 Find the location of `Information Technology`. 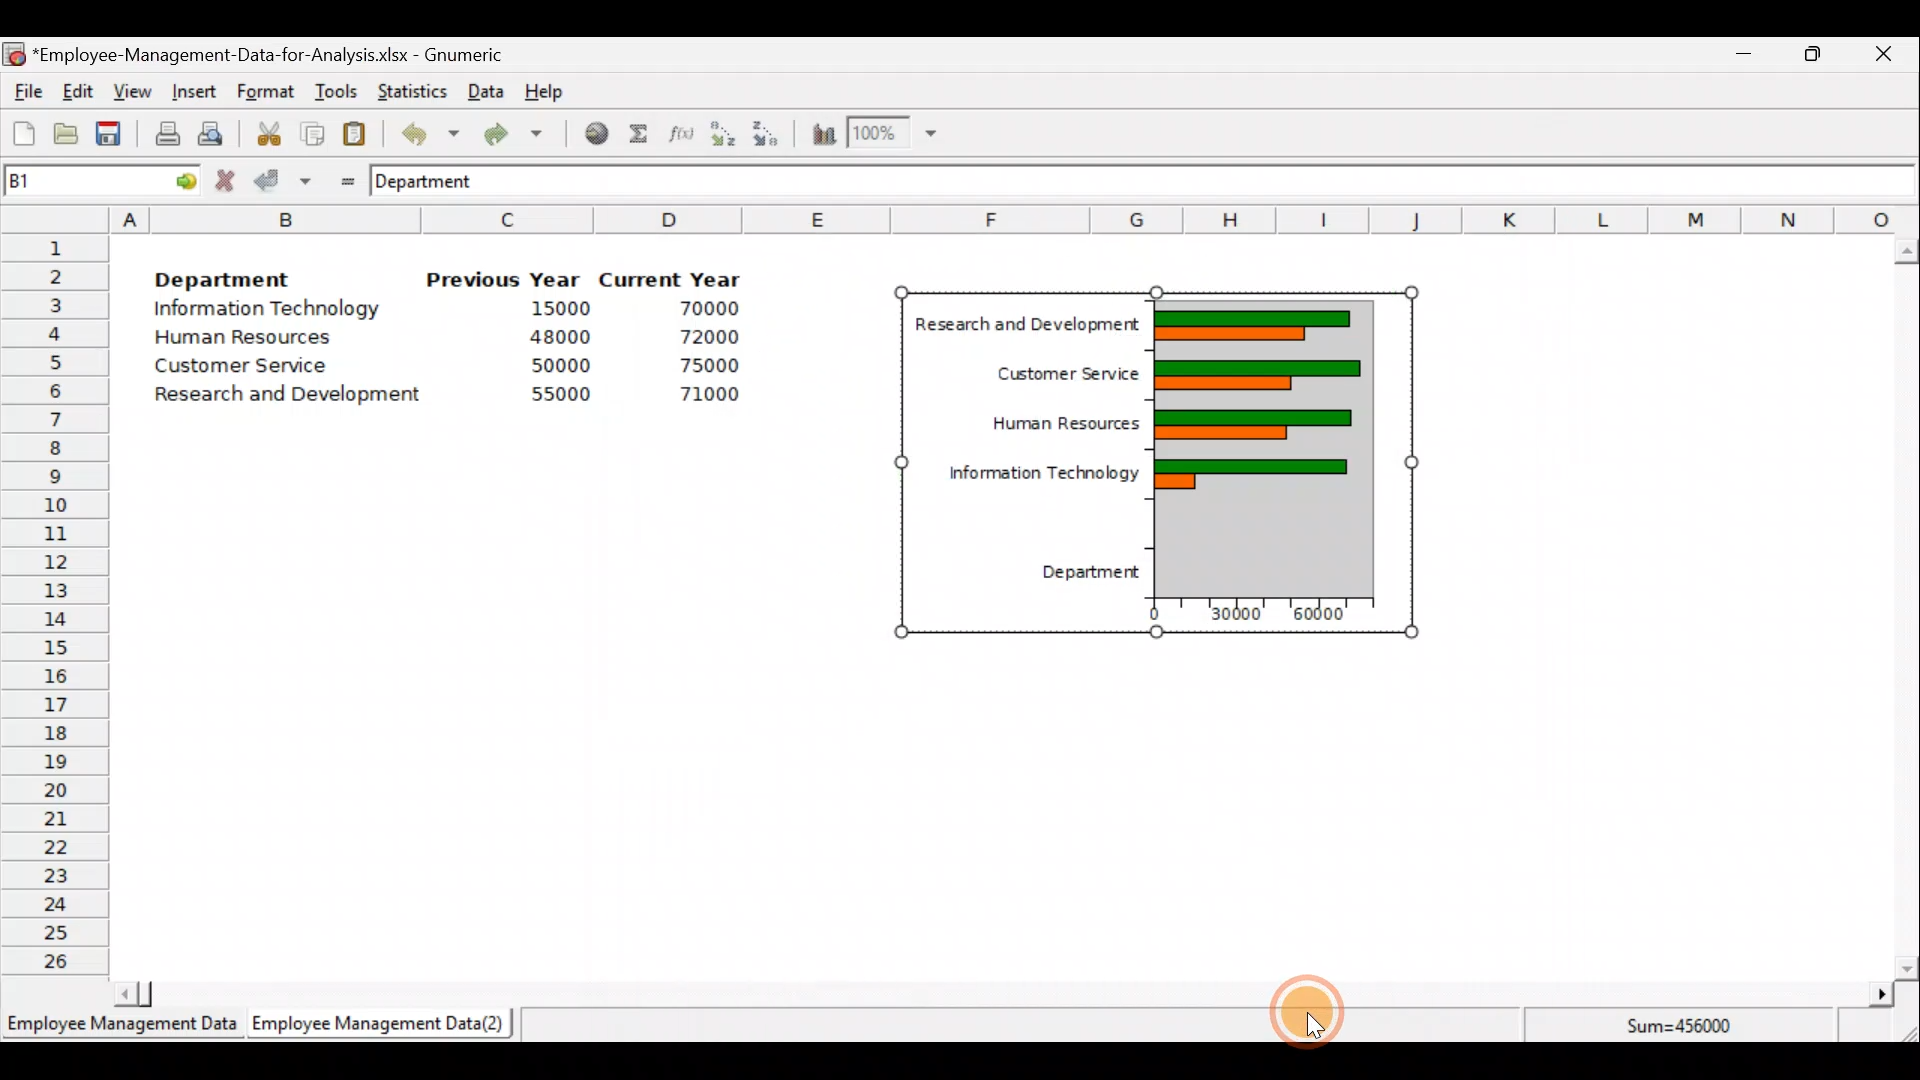

Information Technology is located at coordinates (270, 309).